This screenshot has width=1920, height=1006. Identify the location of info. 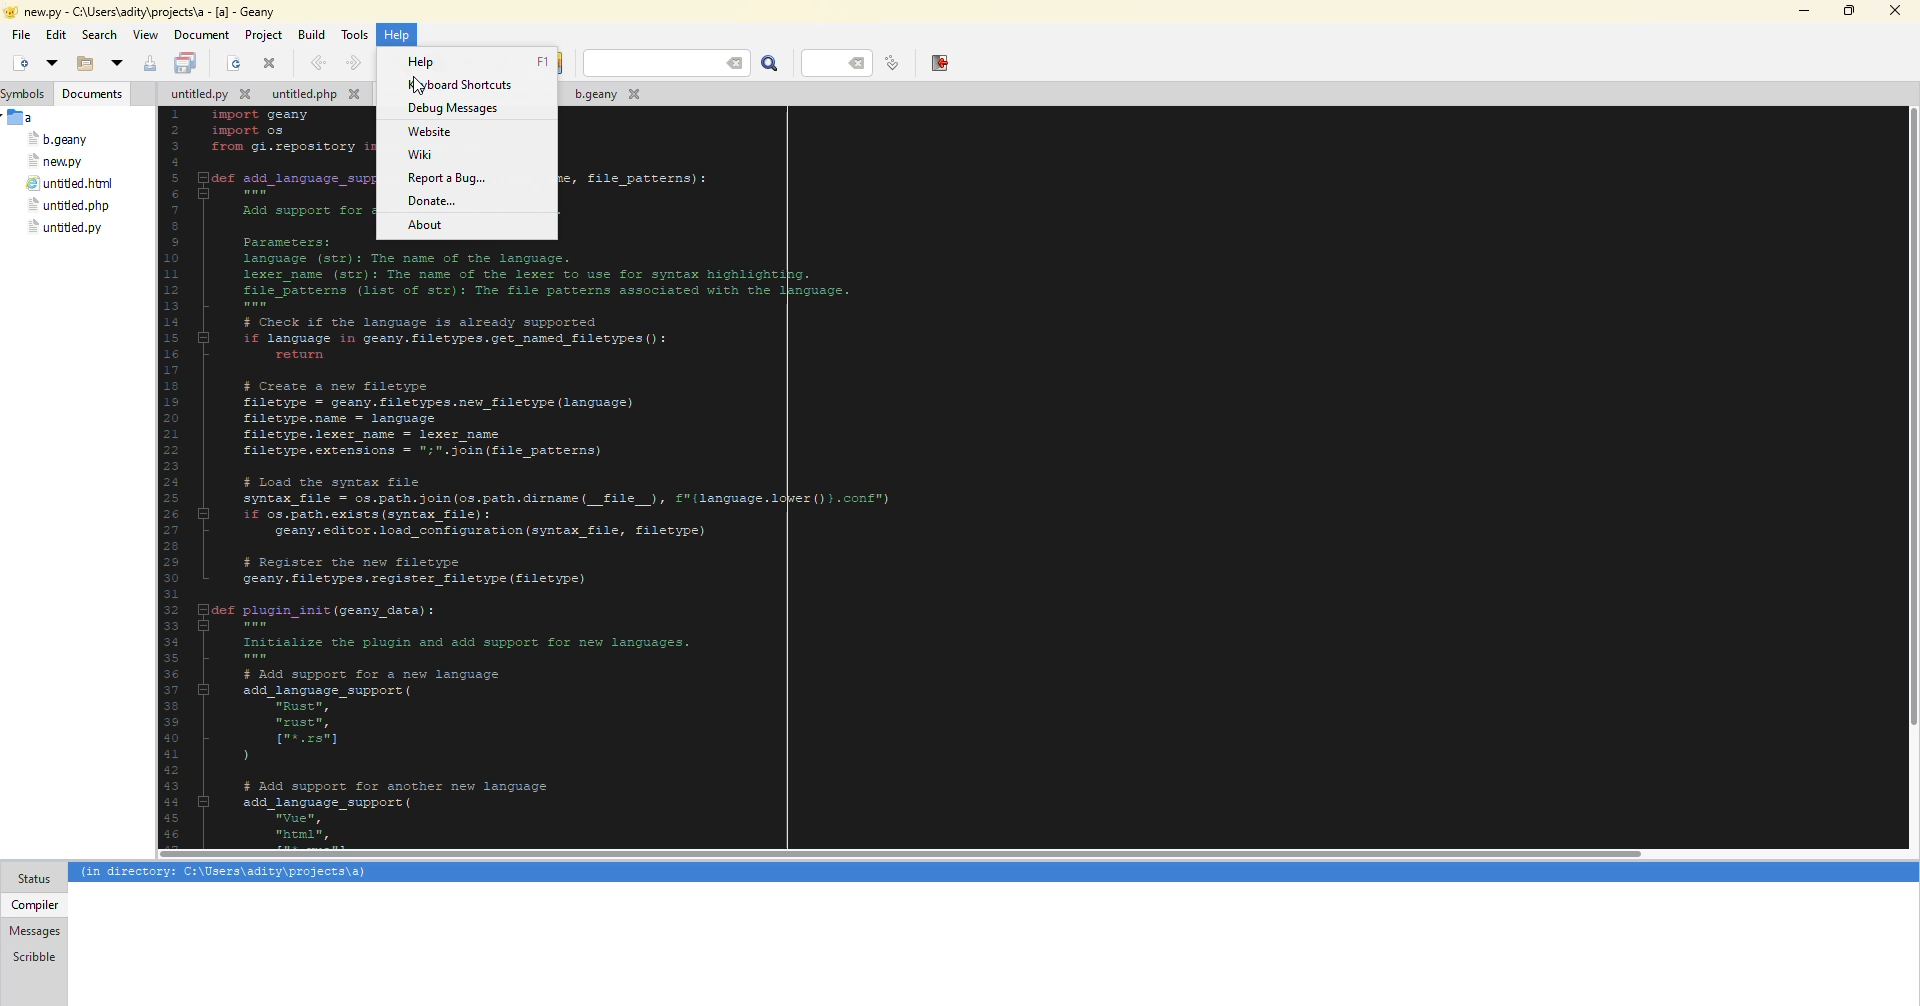
(225, 873).